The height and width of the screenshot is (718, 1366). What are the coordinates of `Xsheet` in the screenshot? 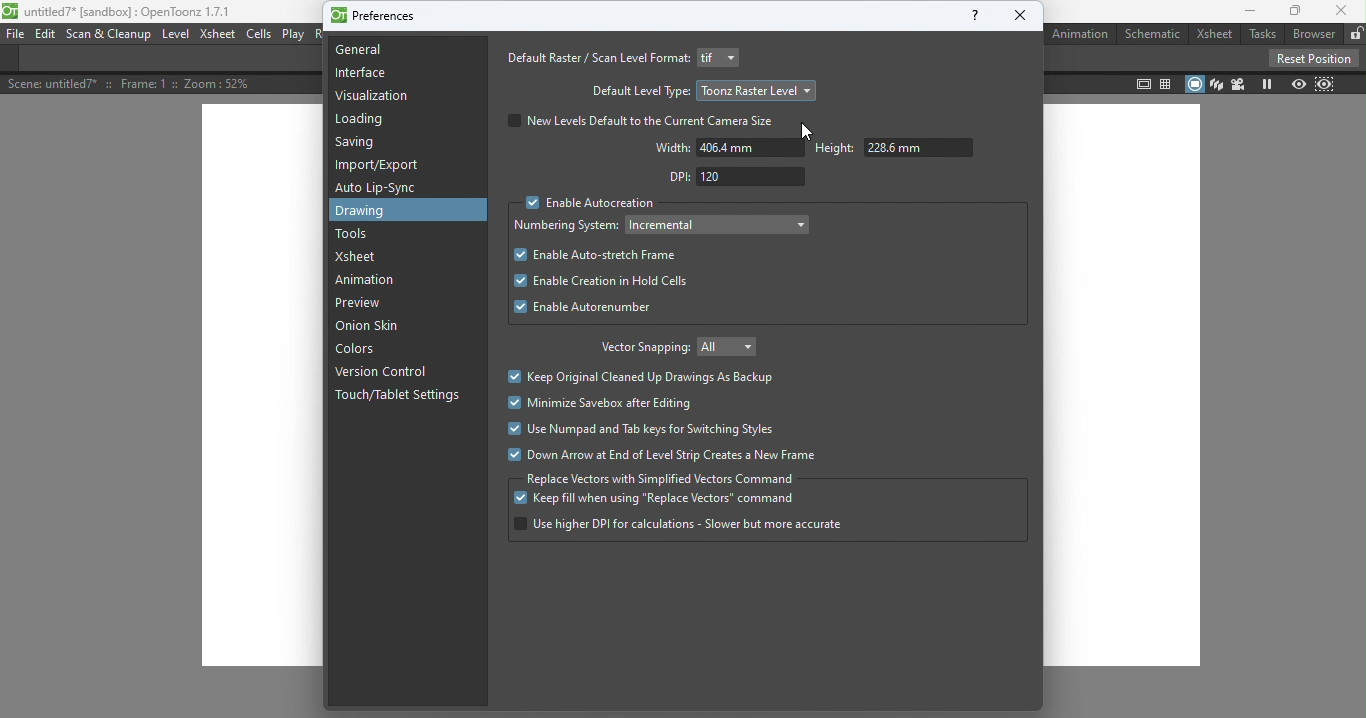 It's located at (365, 256).